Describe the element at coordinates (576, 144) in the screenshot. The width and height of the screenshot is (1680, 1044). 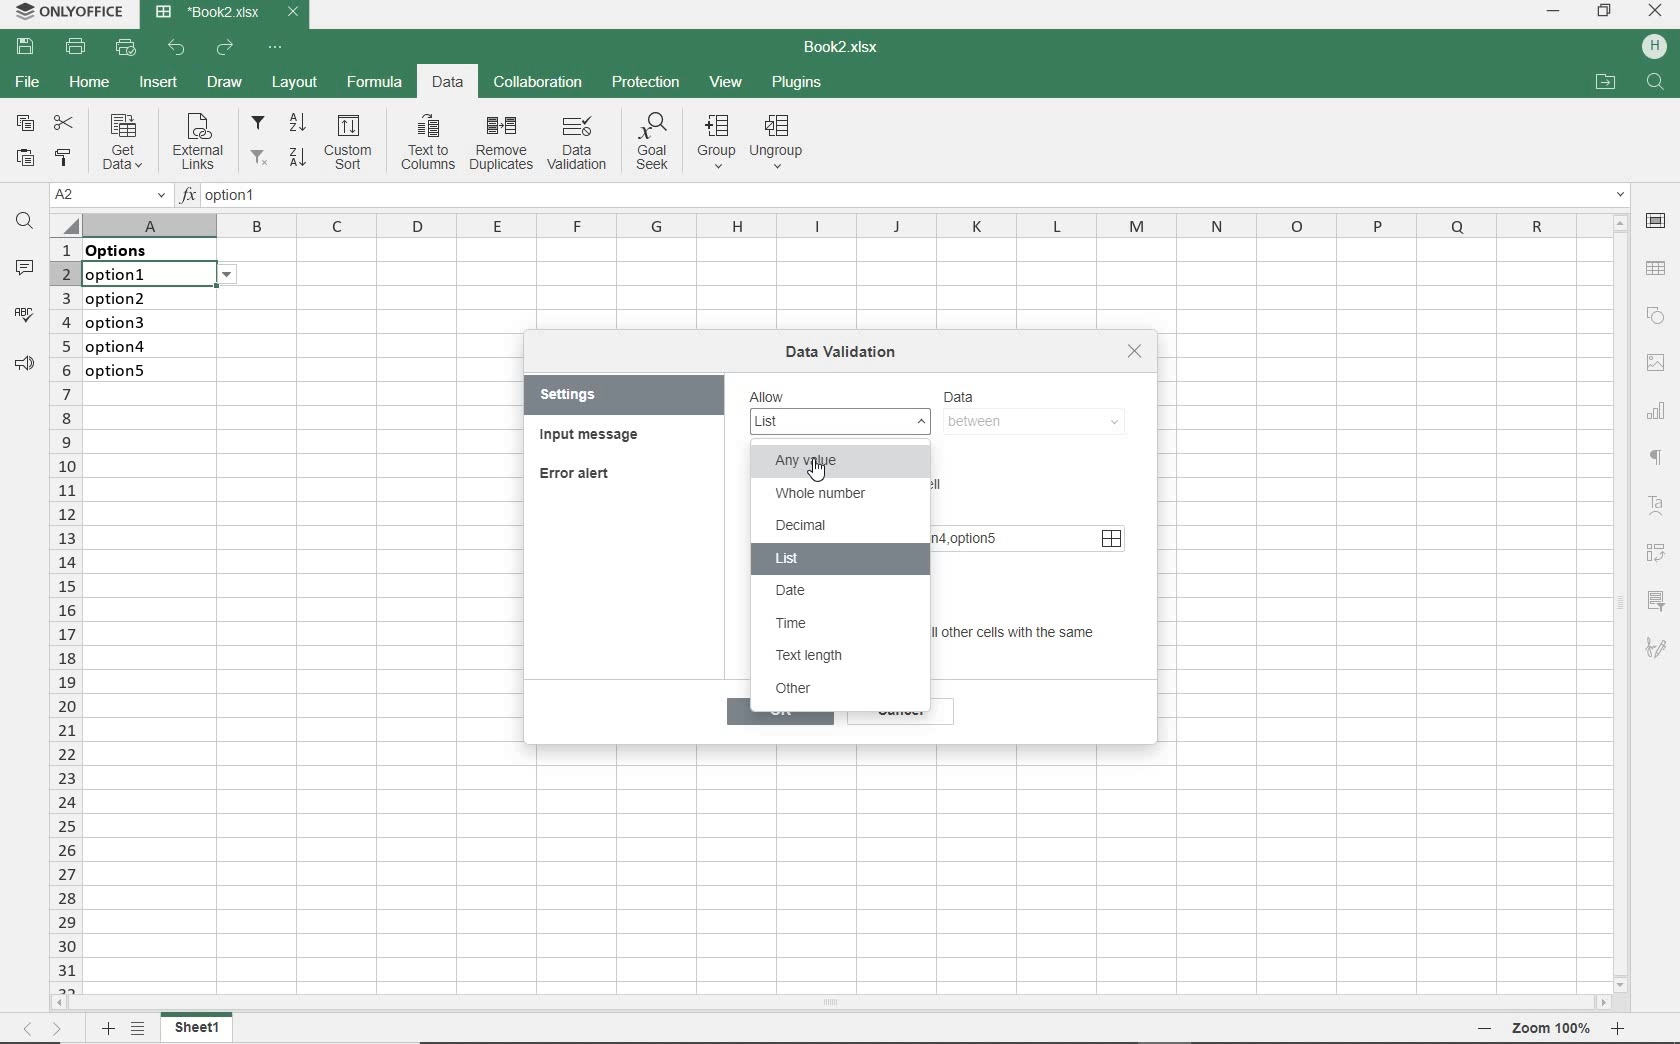
I see `DATA VALIDATION` at that location.